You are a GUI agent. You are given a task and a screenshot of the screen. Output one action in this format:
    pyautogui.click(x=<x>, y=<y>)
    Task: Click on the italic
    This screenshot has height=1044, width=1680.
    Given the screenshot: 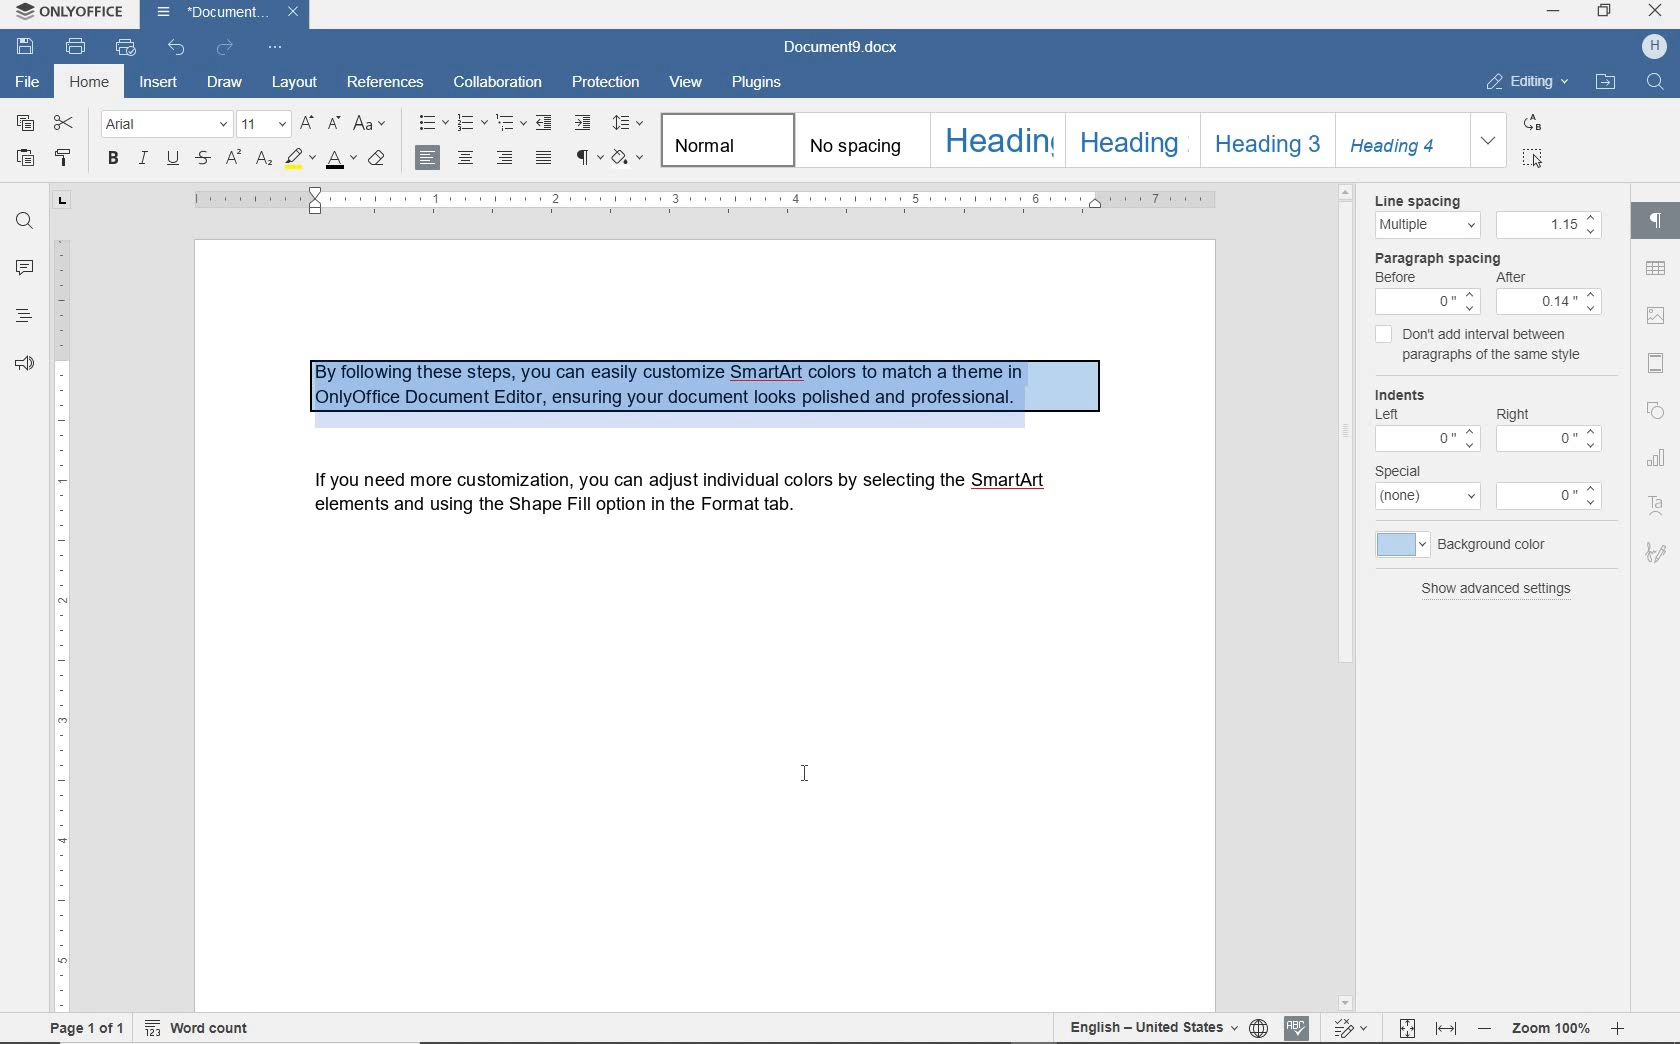 What is the action you would take?
    pyautogui.click(x=143, y=159)
    